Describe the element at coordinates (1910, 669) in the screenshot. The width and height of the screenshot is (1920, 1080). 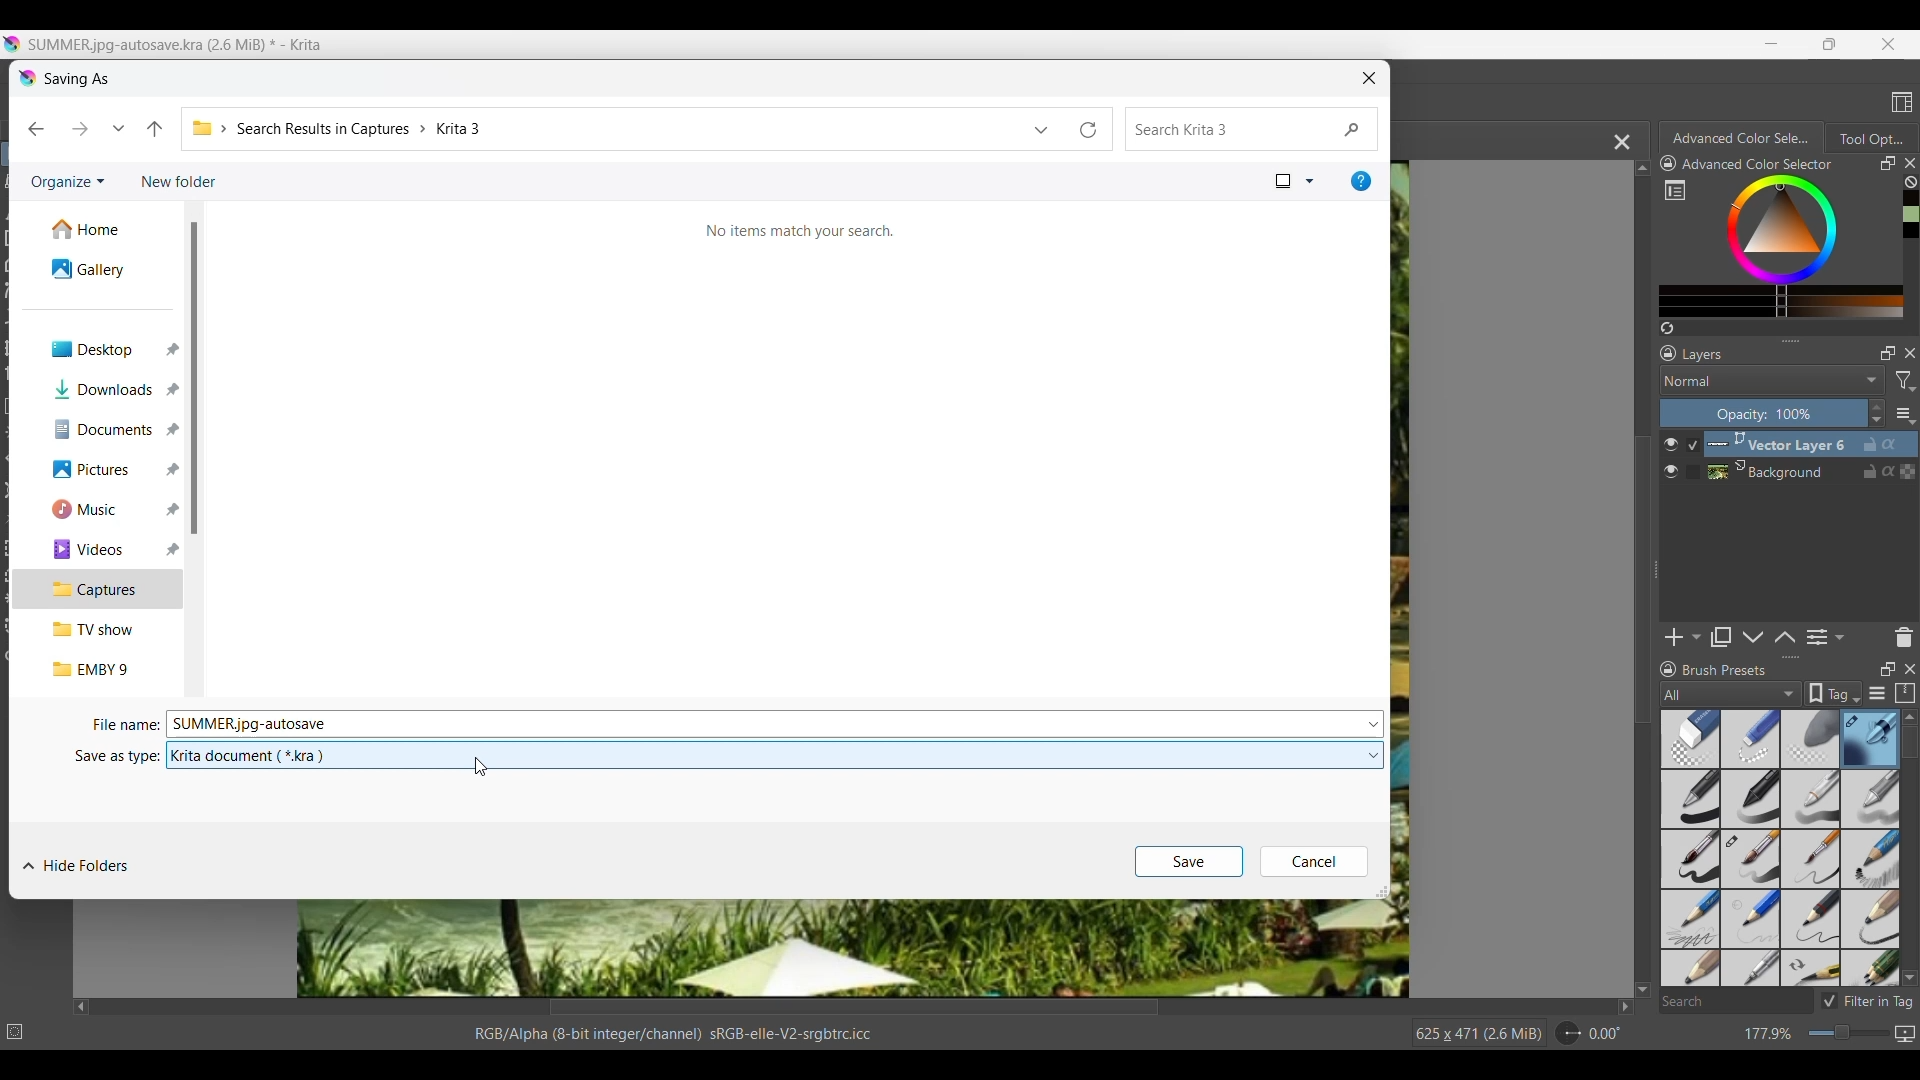
I see `Close panel` at that location.